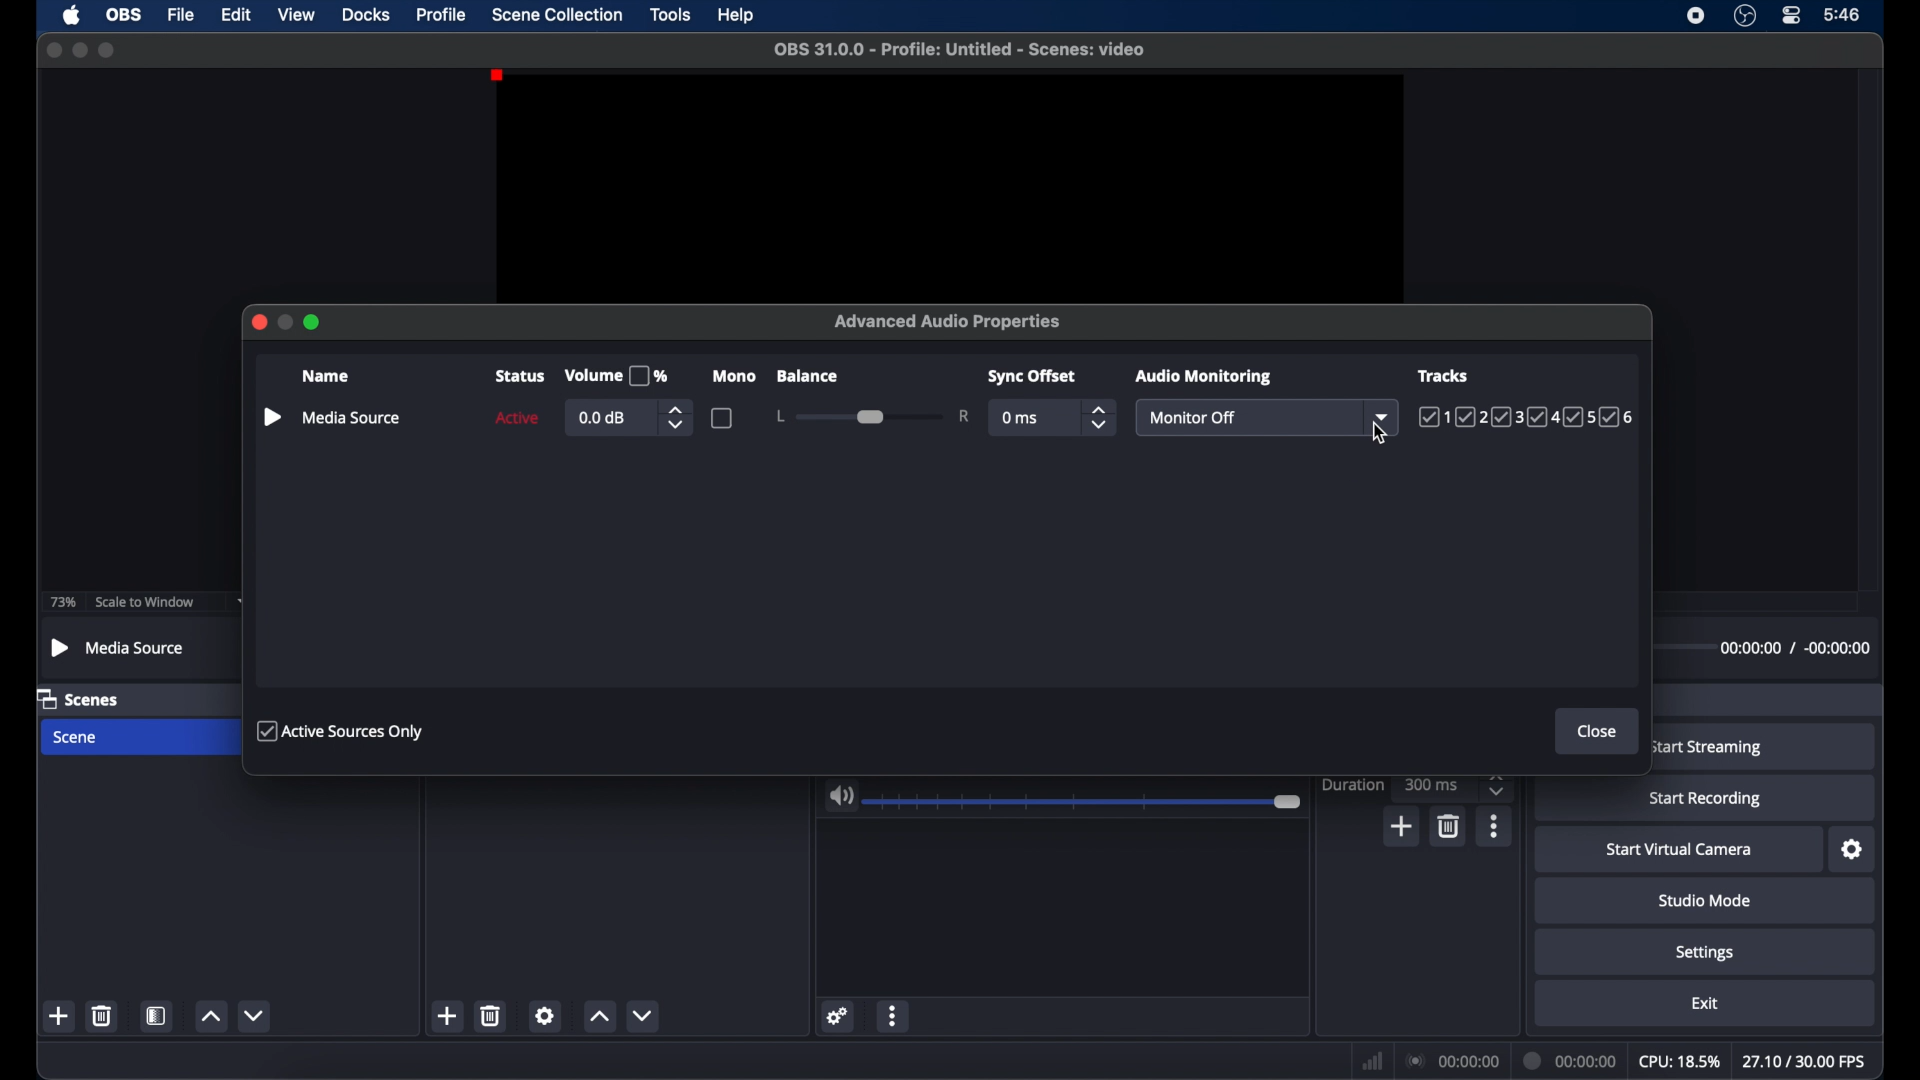 The width and height of the screenshot is (1920, 1080). What do you see at coordinates (642, 1014) in the screenshot?
I see `decrement` at bounding box center [642, 1014].